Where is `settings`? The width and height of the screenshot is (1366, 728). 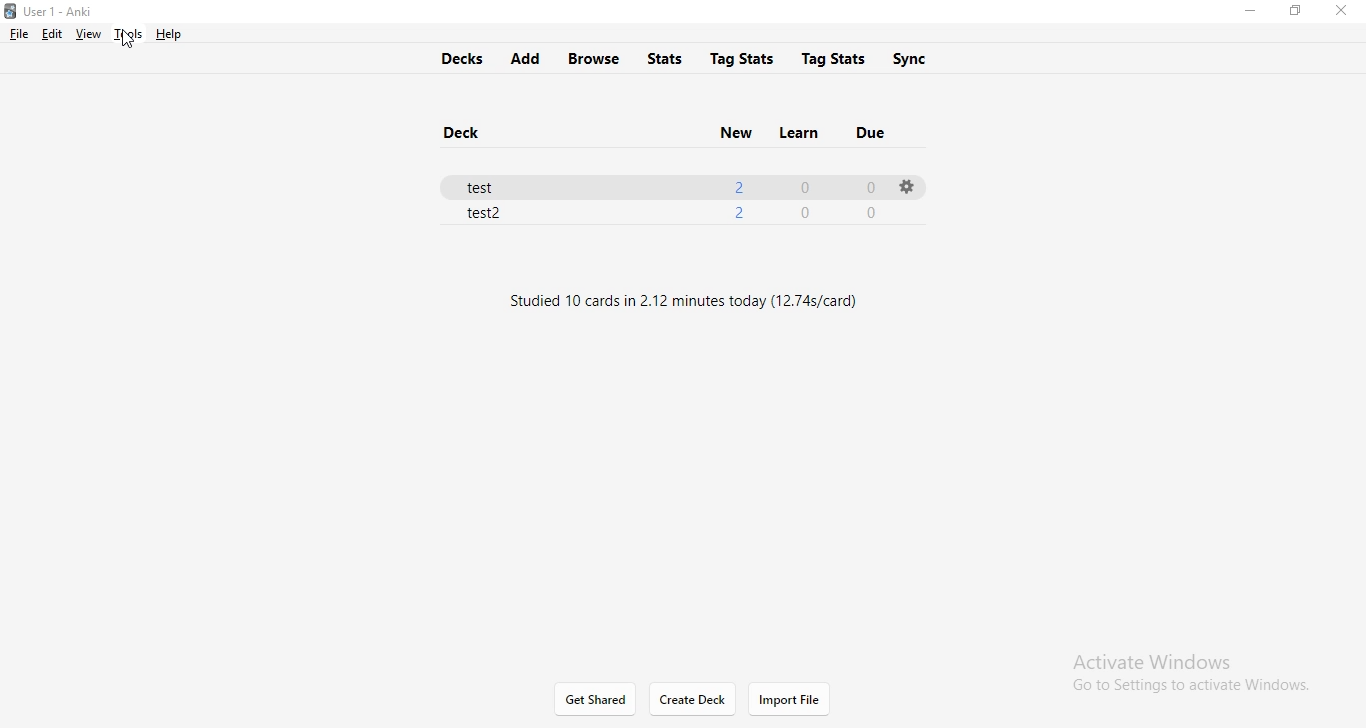 settings is located at coordinates (905, 186).